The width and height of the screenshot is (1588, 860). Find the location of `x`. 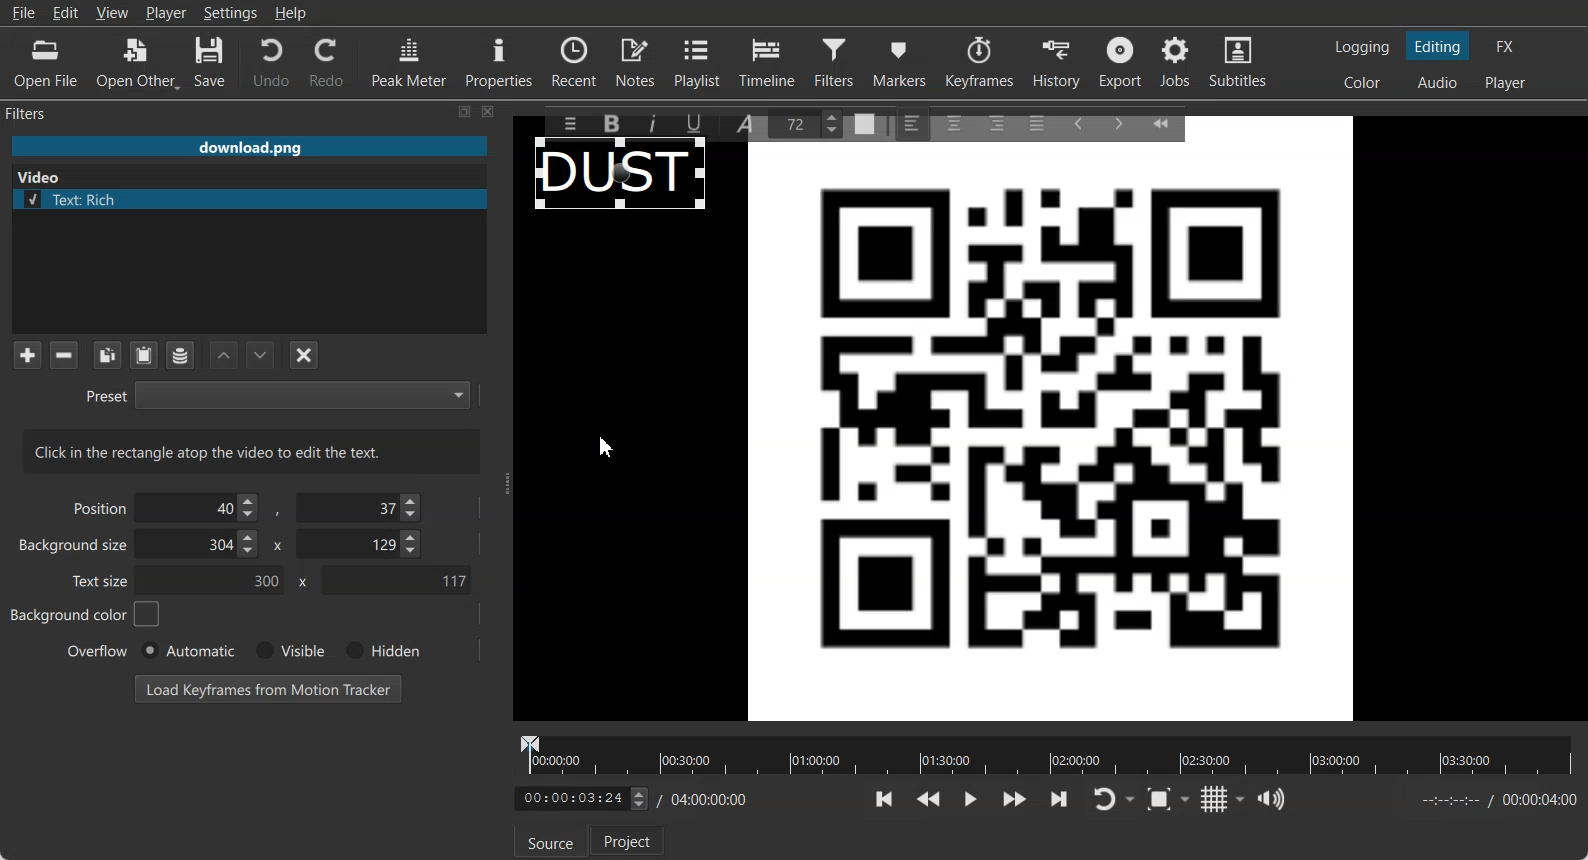

x is located at coordinates (299, 582).